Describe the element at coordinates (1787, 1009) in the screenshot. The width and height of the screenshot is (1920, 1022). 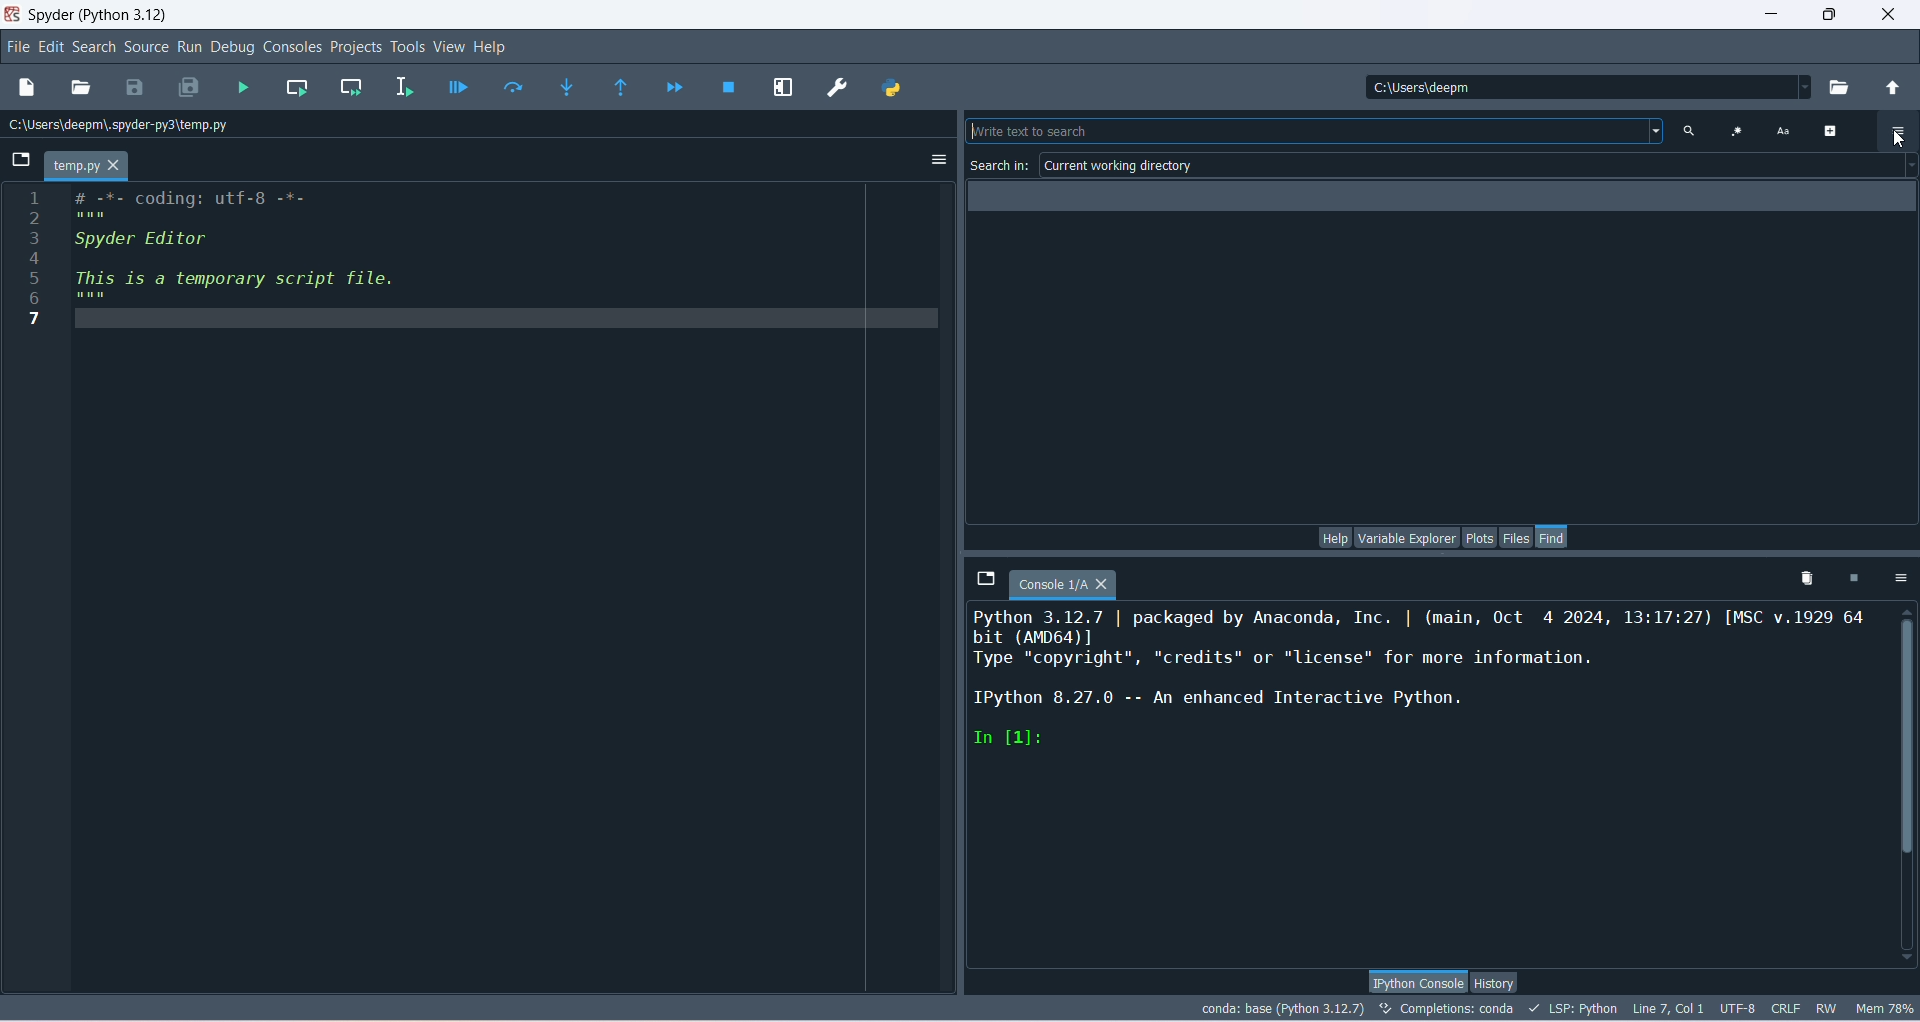
I see `CRLF` at that location.